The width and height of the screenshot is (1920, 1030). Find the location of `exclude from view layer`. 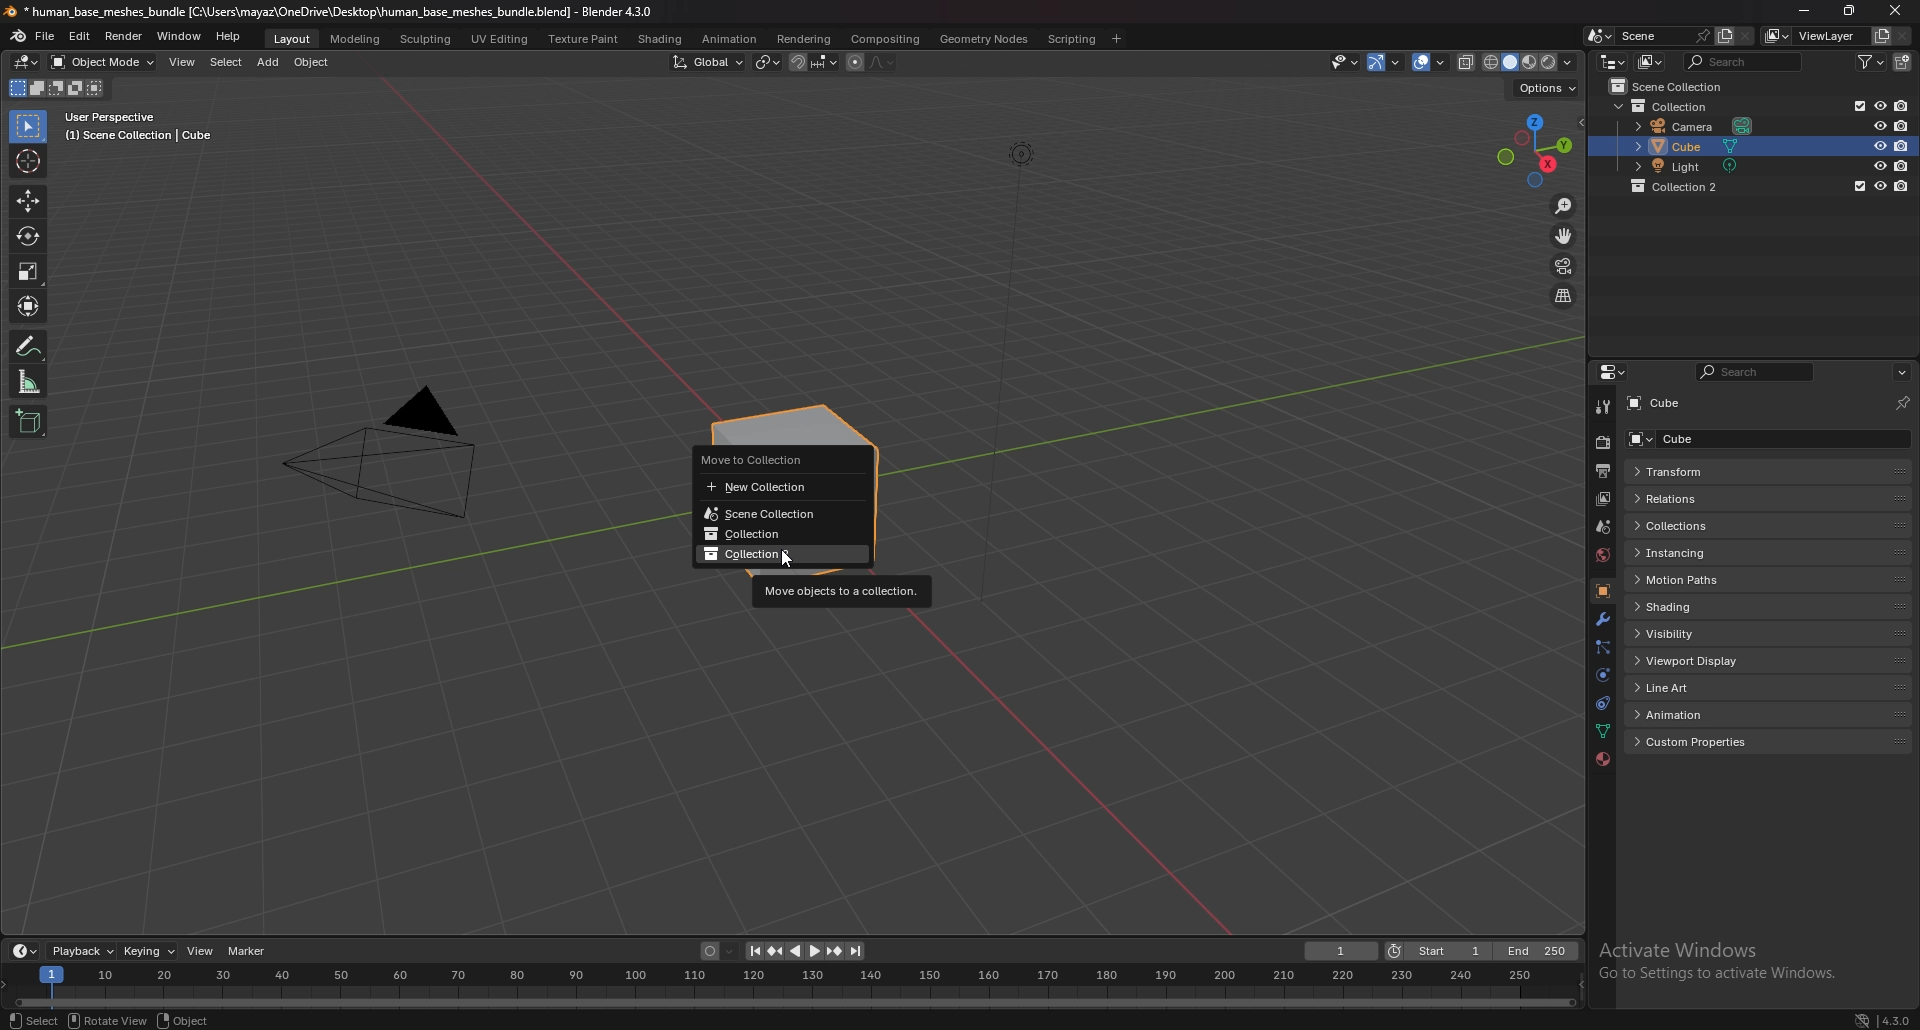

exclude from view layer is located at coordinates (1857, 186).